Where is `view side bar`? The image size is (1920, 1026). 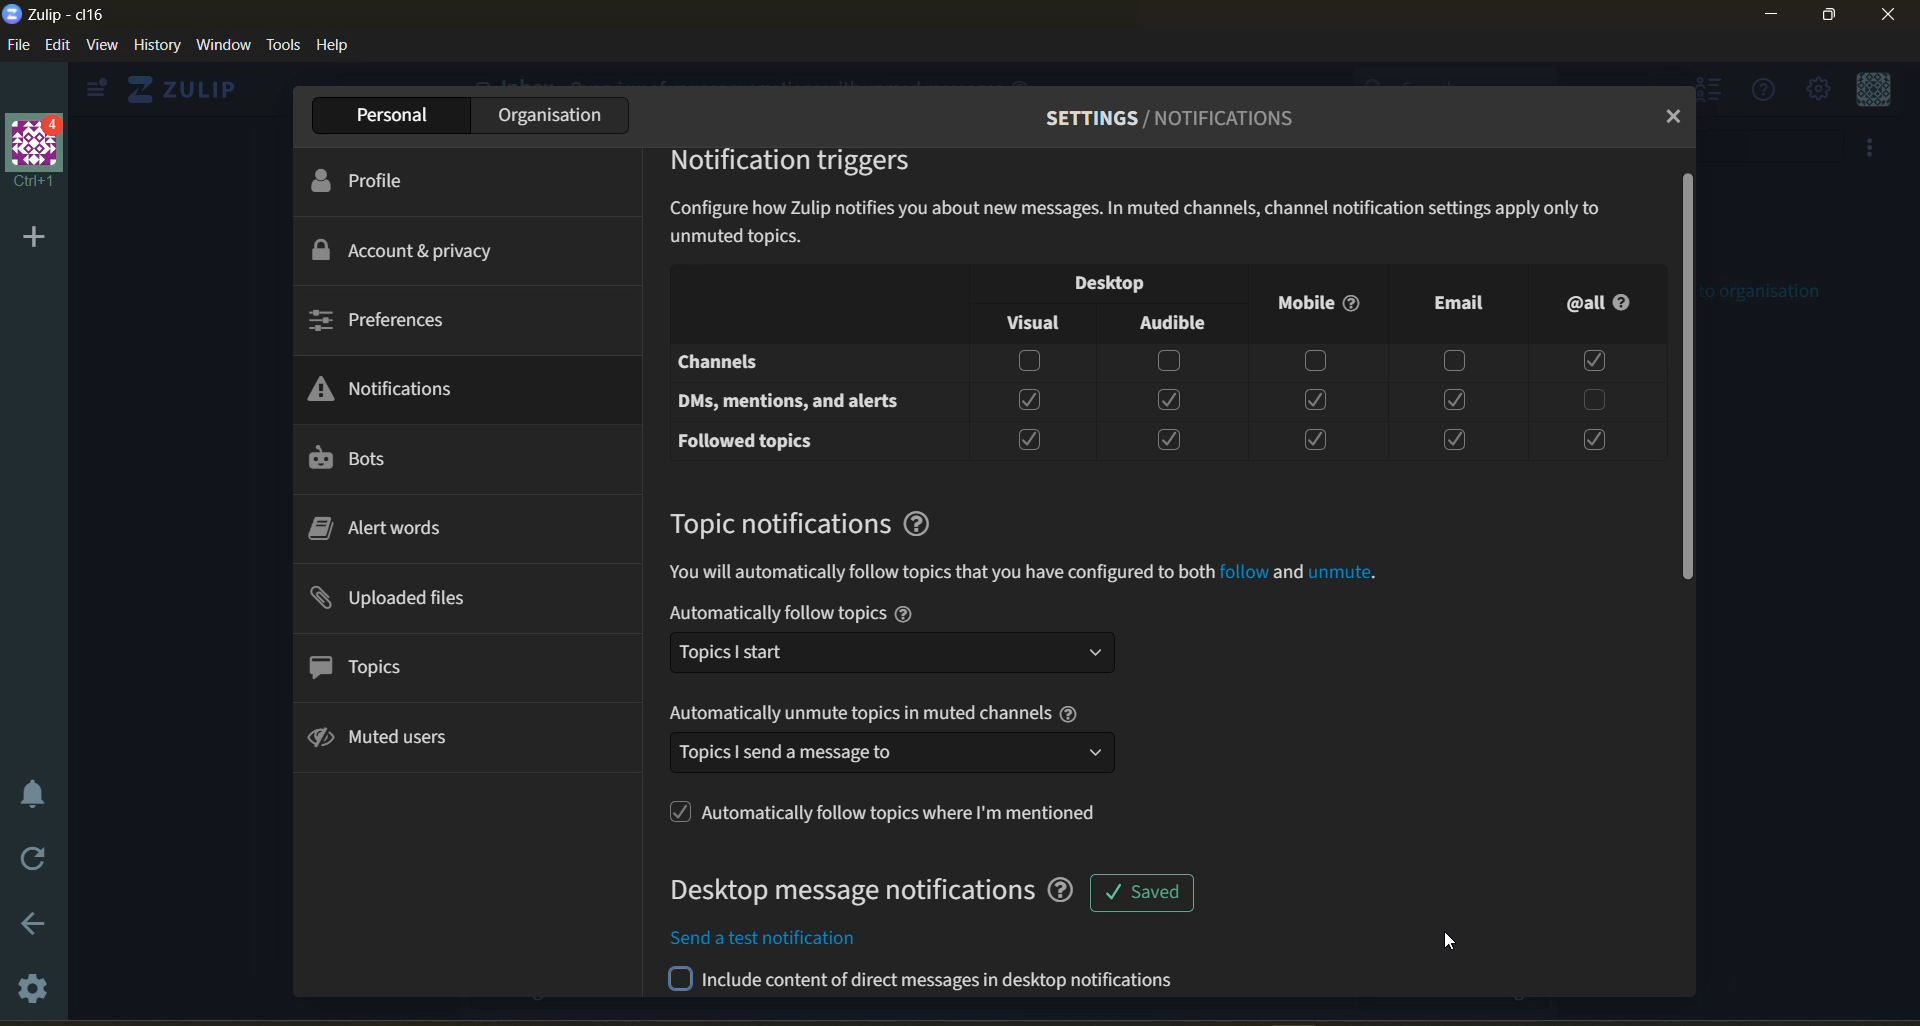
view side bar is located at coordinates (100, 90).